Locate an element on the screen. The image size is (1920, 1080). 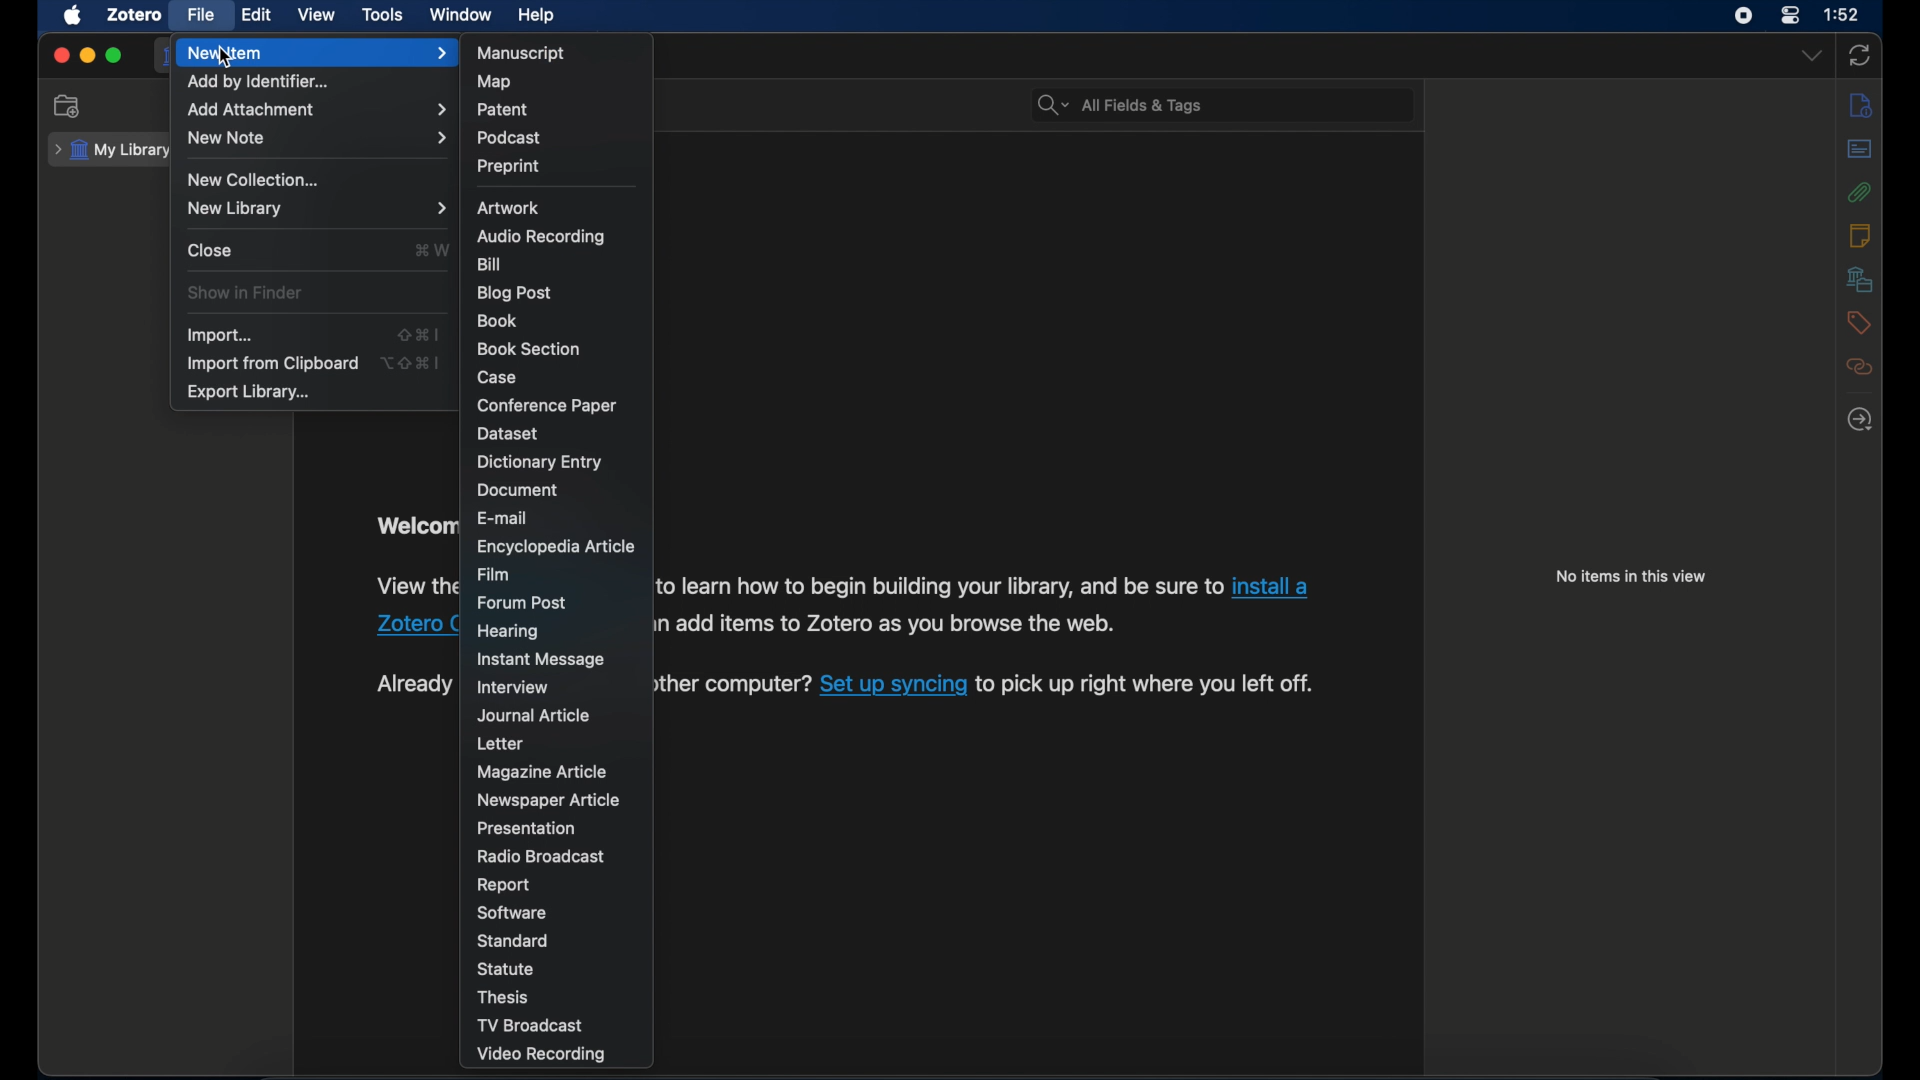
shift + command + I is located at coordinates (419, 333).